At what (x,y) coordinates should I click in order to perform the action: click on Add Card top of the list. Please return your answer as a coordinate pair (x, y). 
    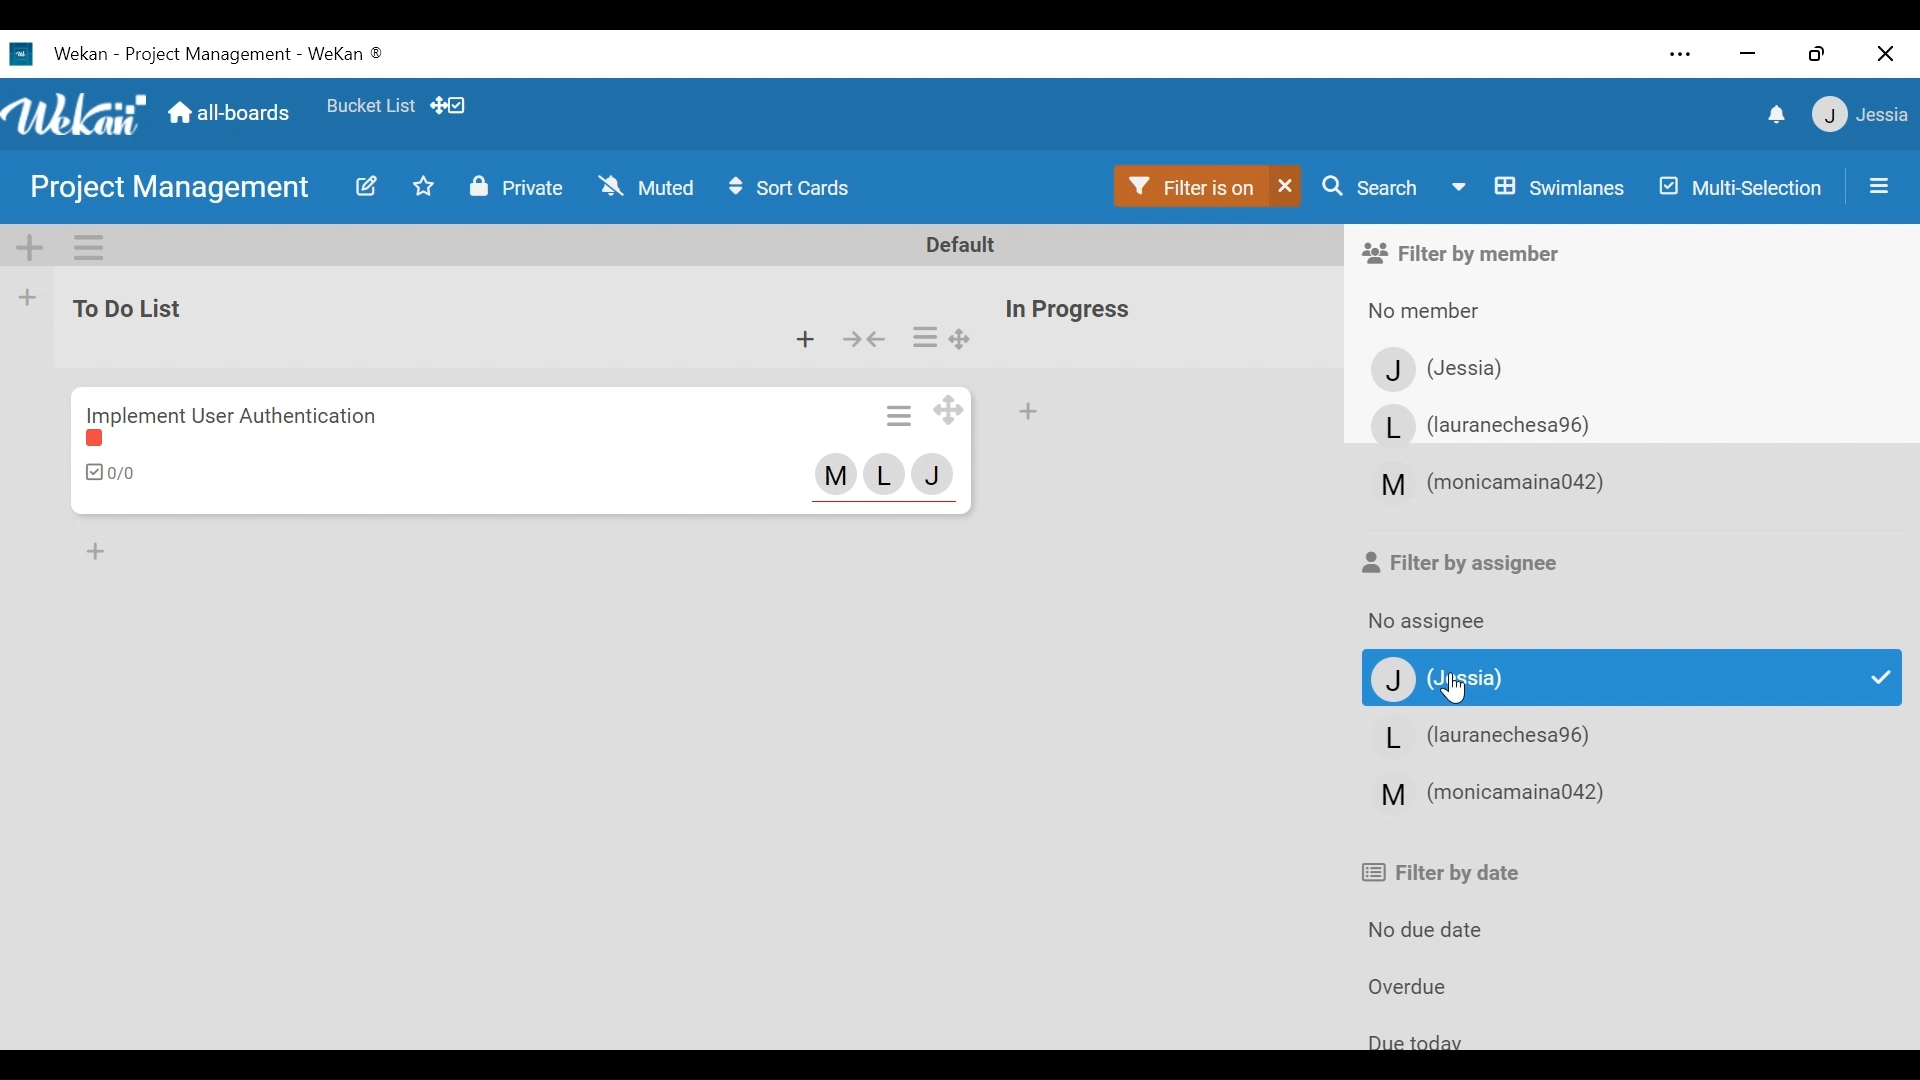
    Looking at the image, I should click on (1027, 413).